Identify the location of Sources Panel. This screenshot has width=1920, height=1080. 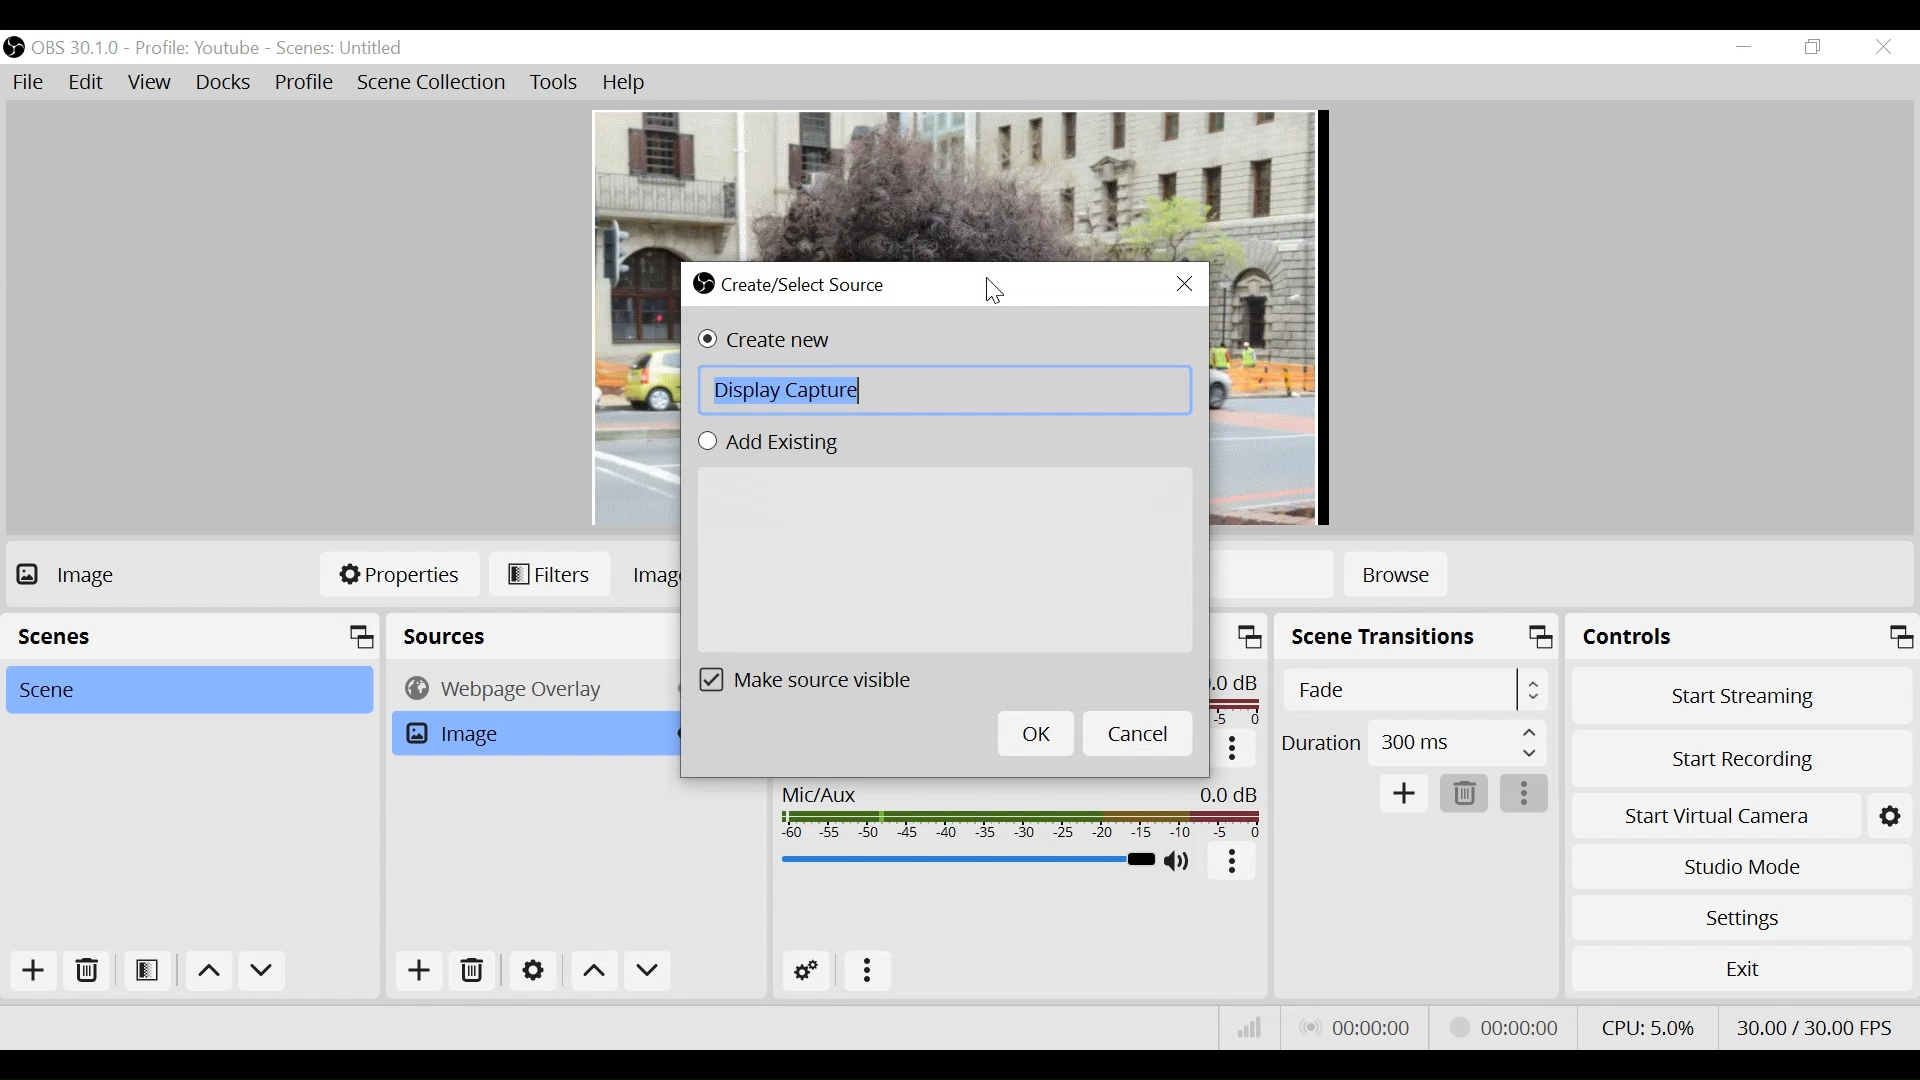
(523, 636).